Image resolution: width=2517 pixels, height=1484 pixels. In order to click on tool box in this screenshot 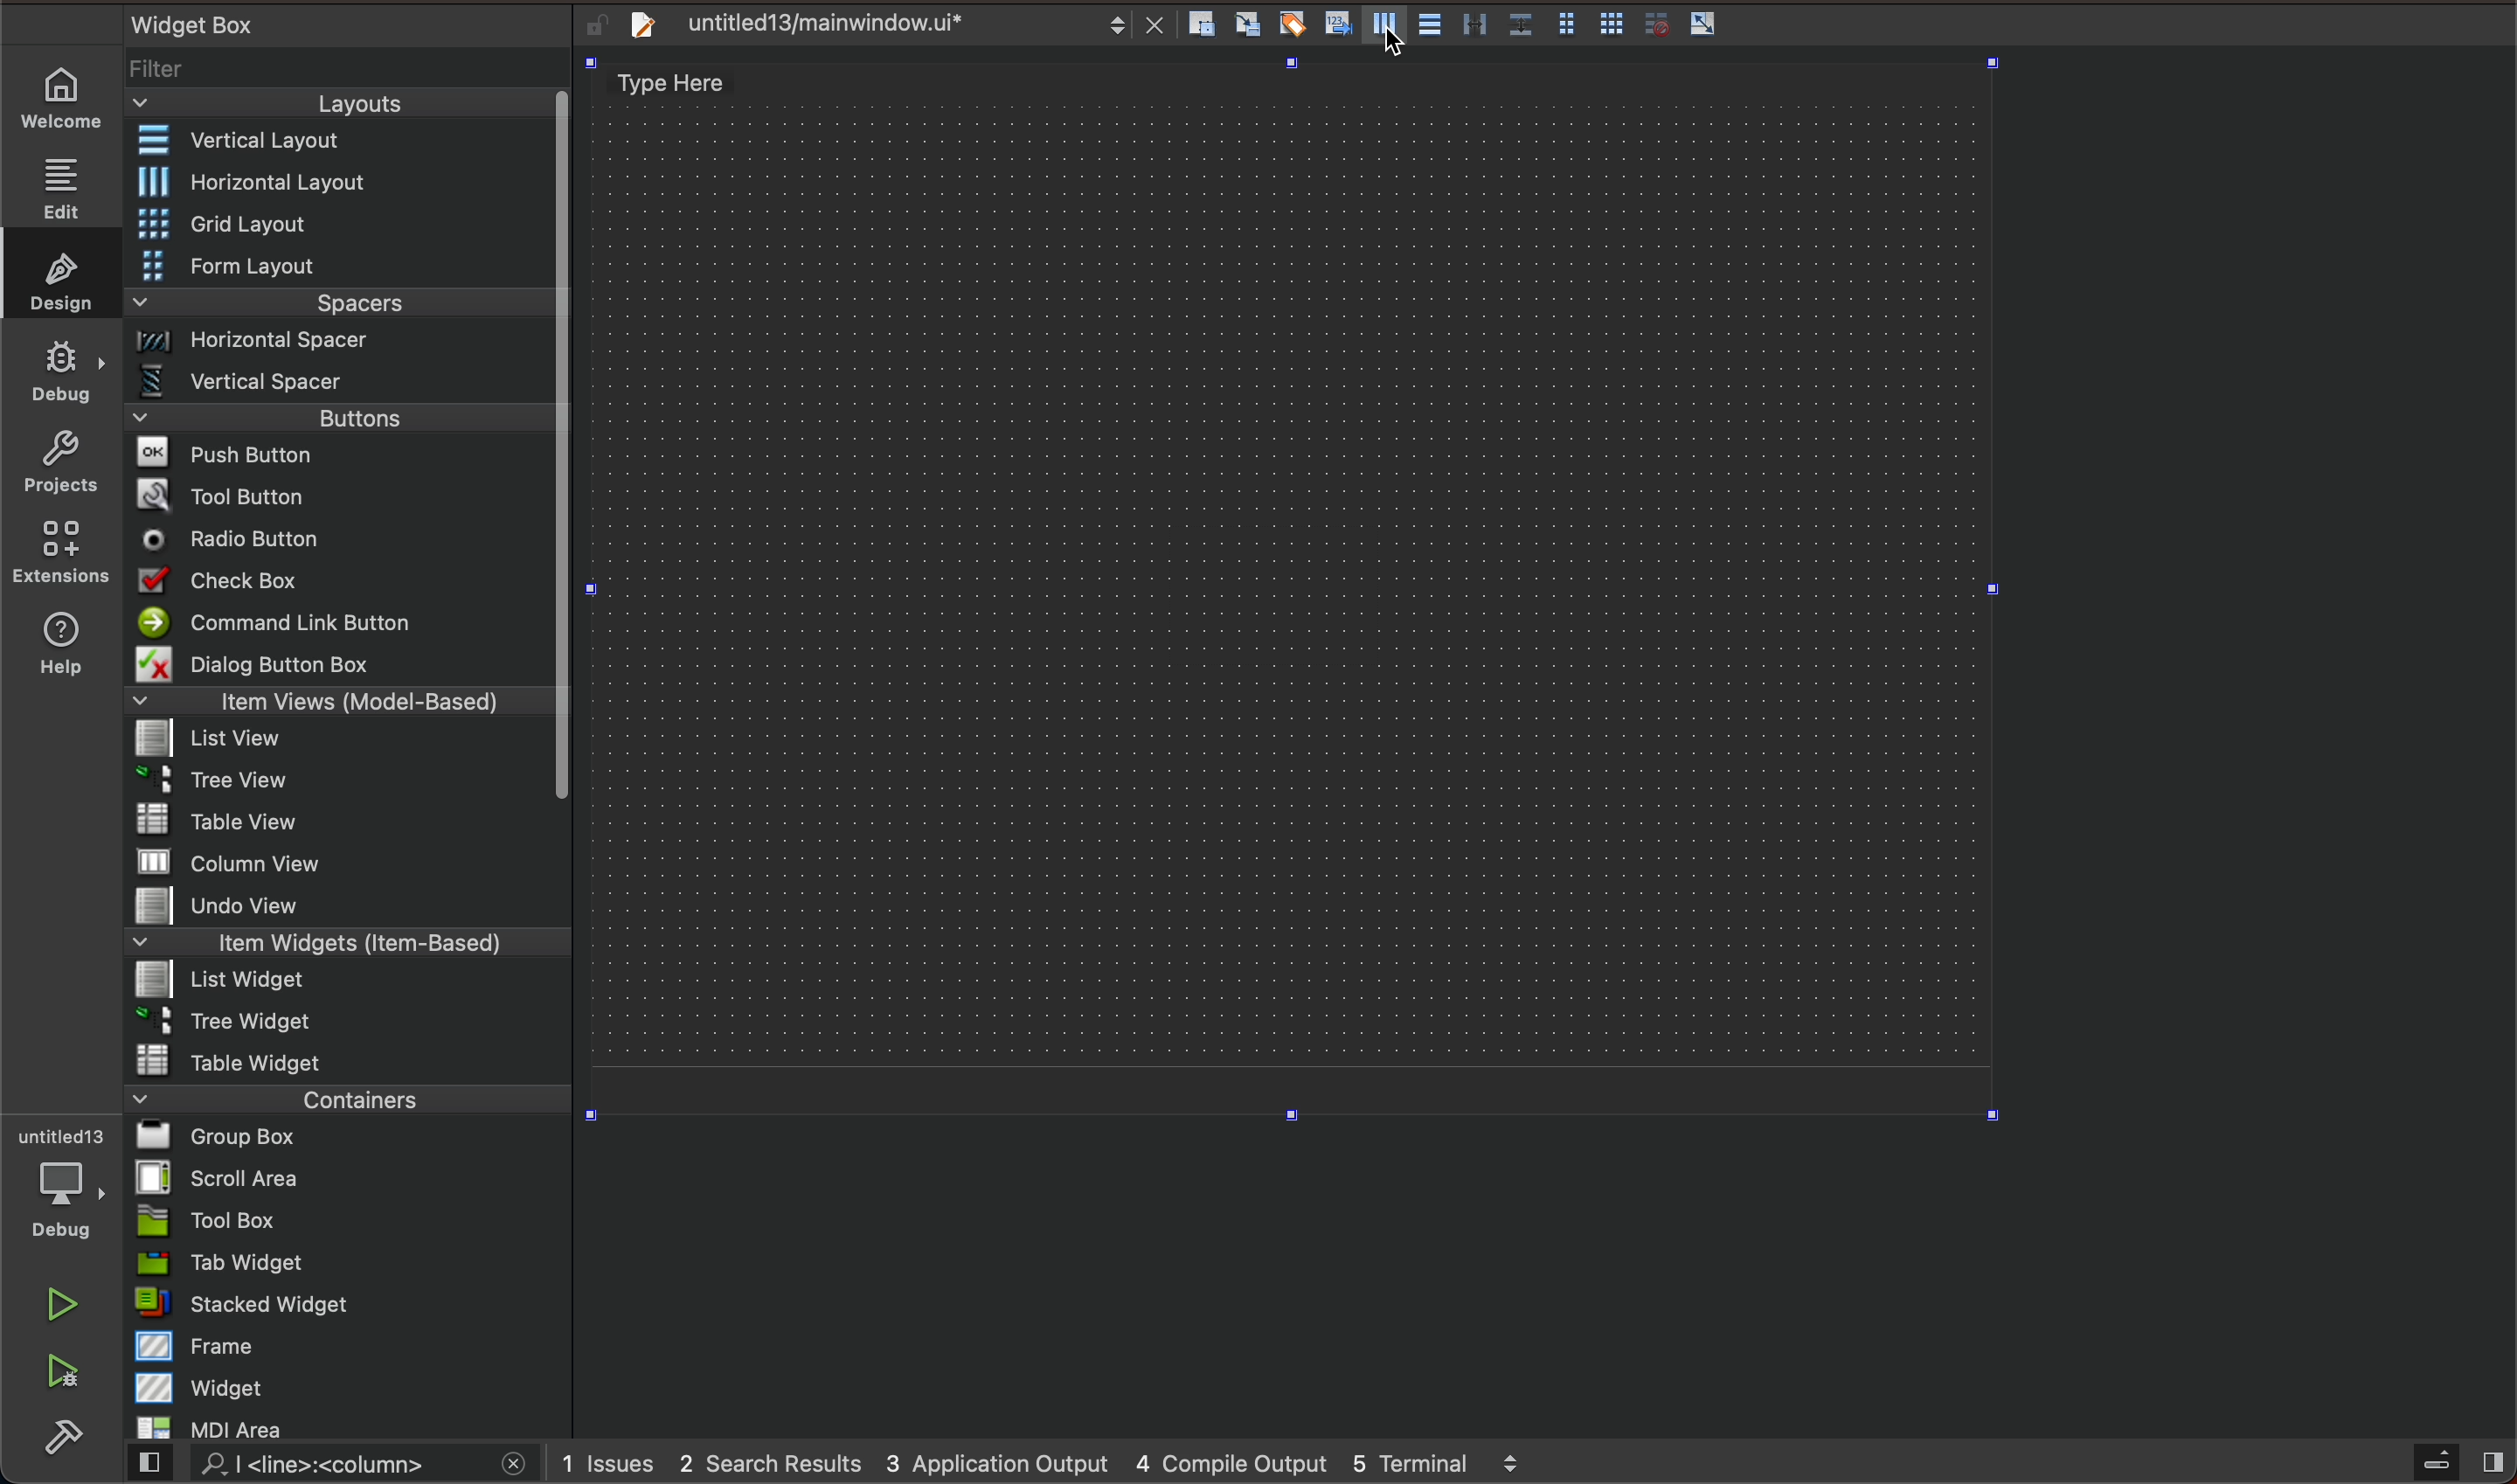, I will do `click(340, 1221)`.